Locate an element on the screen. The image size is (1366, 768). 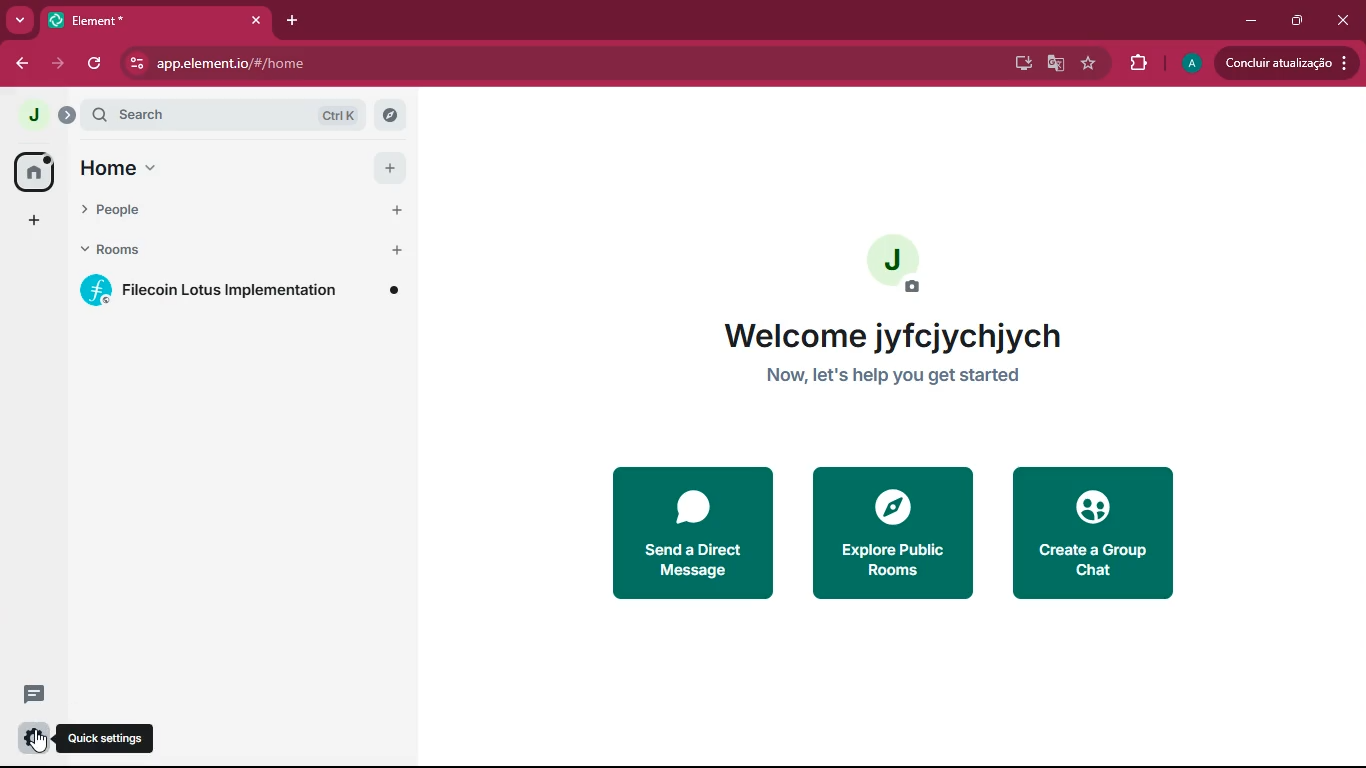
close tab is located at coordinates (260, 19).